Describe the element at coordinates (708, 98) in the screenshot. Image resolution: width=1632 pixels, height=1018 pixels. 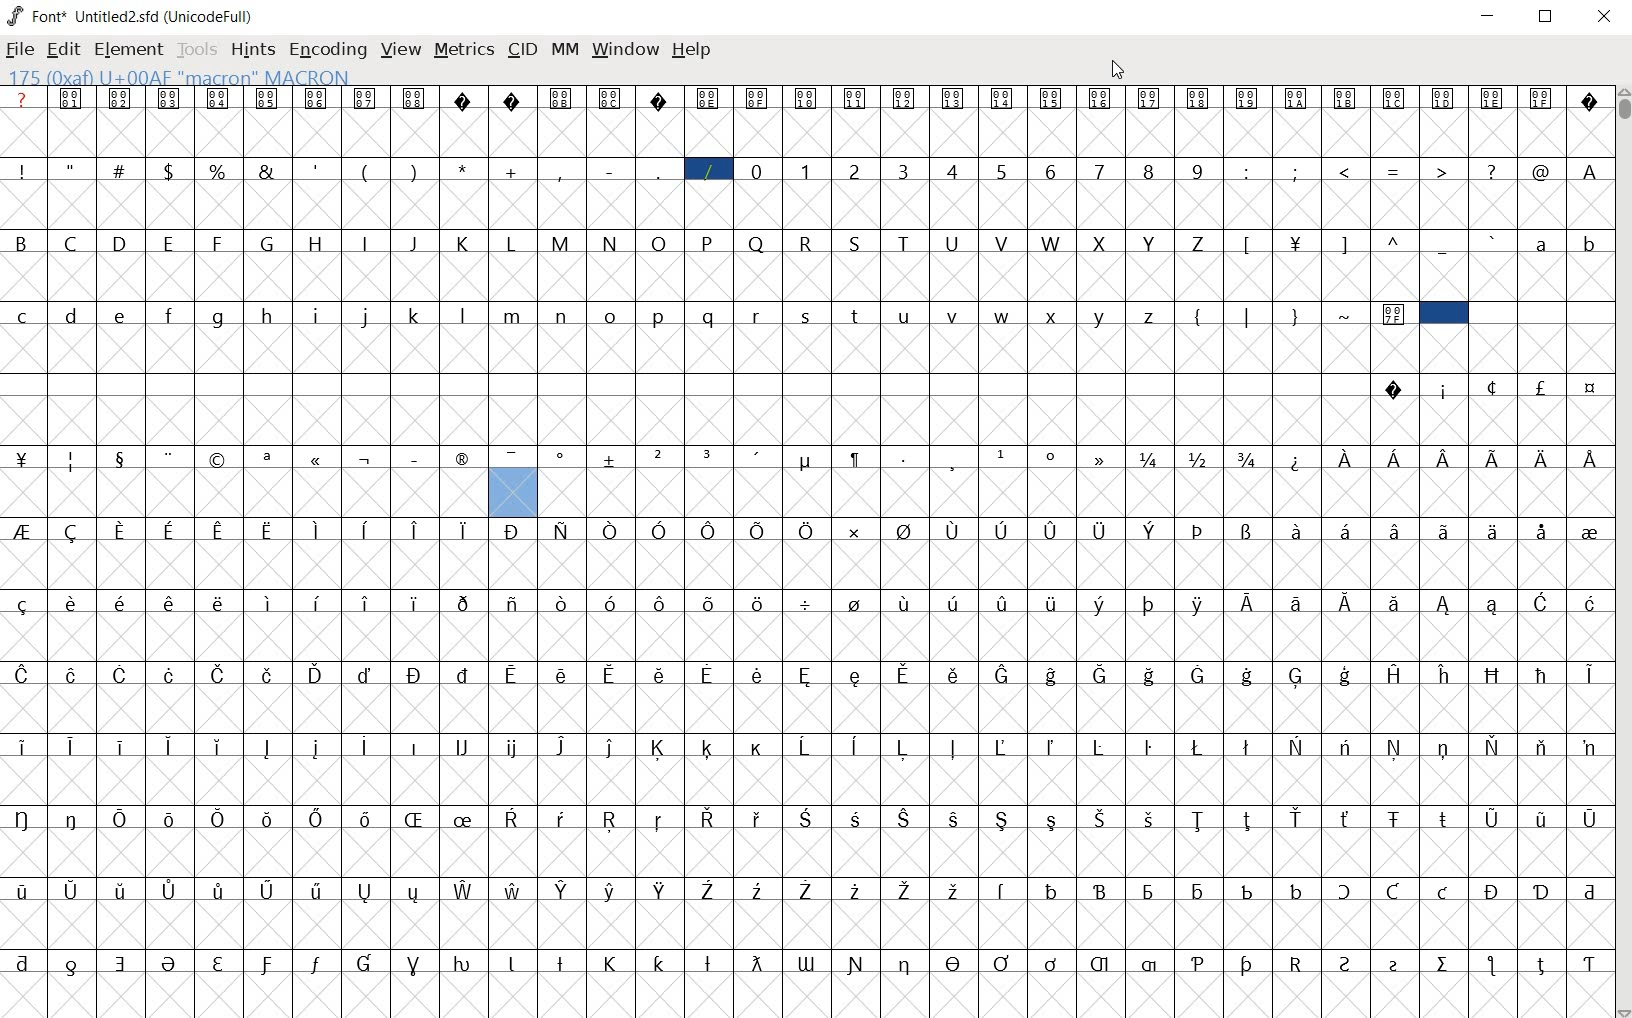
I see `Symbol` at that location.